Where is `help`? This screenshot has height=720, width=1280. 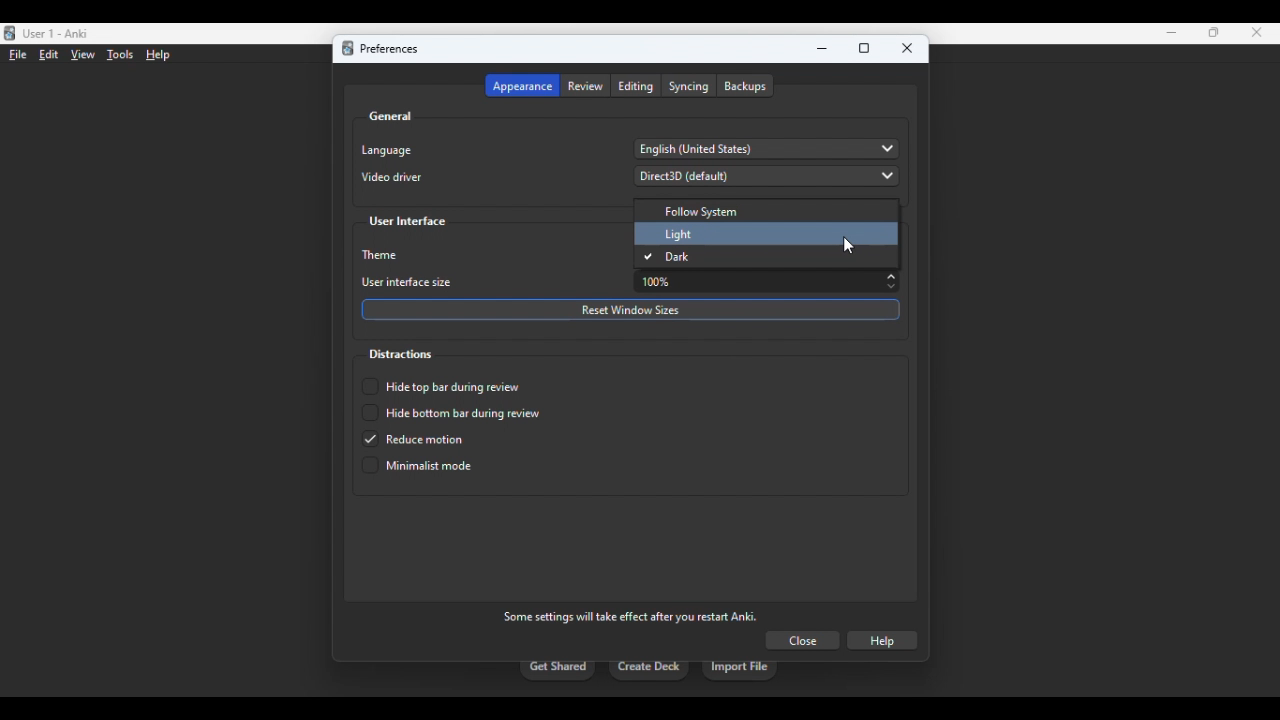 help is located at coordinates (882, 641).